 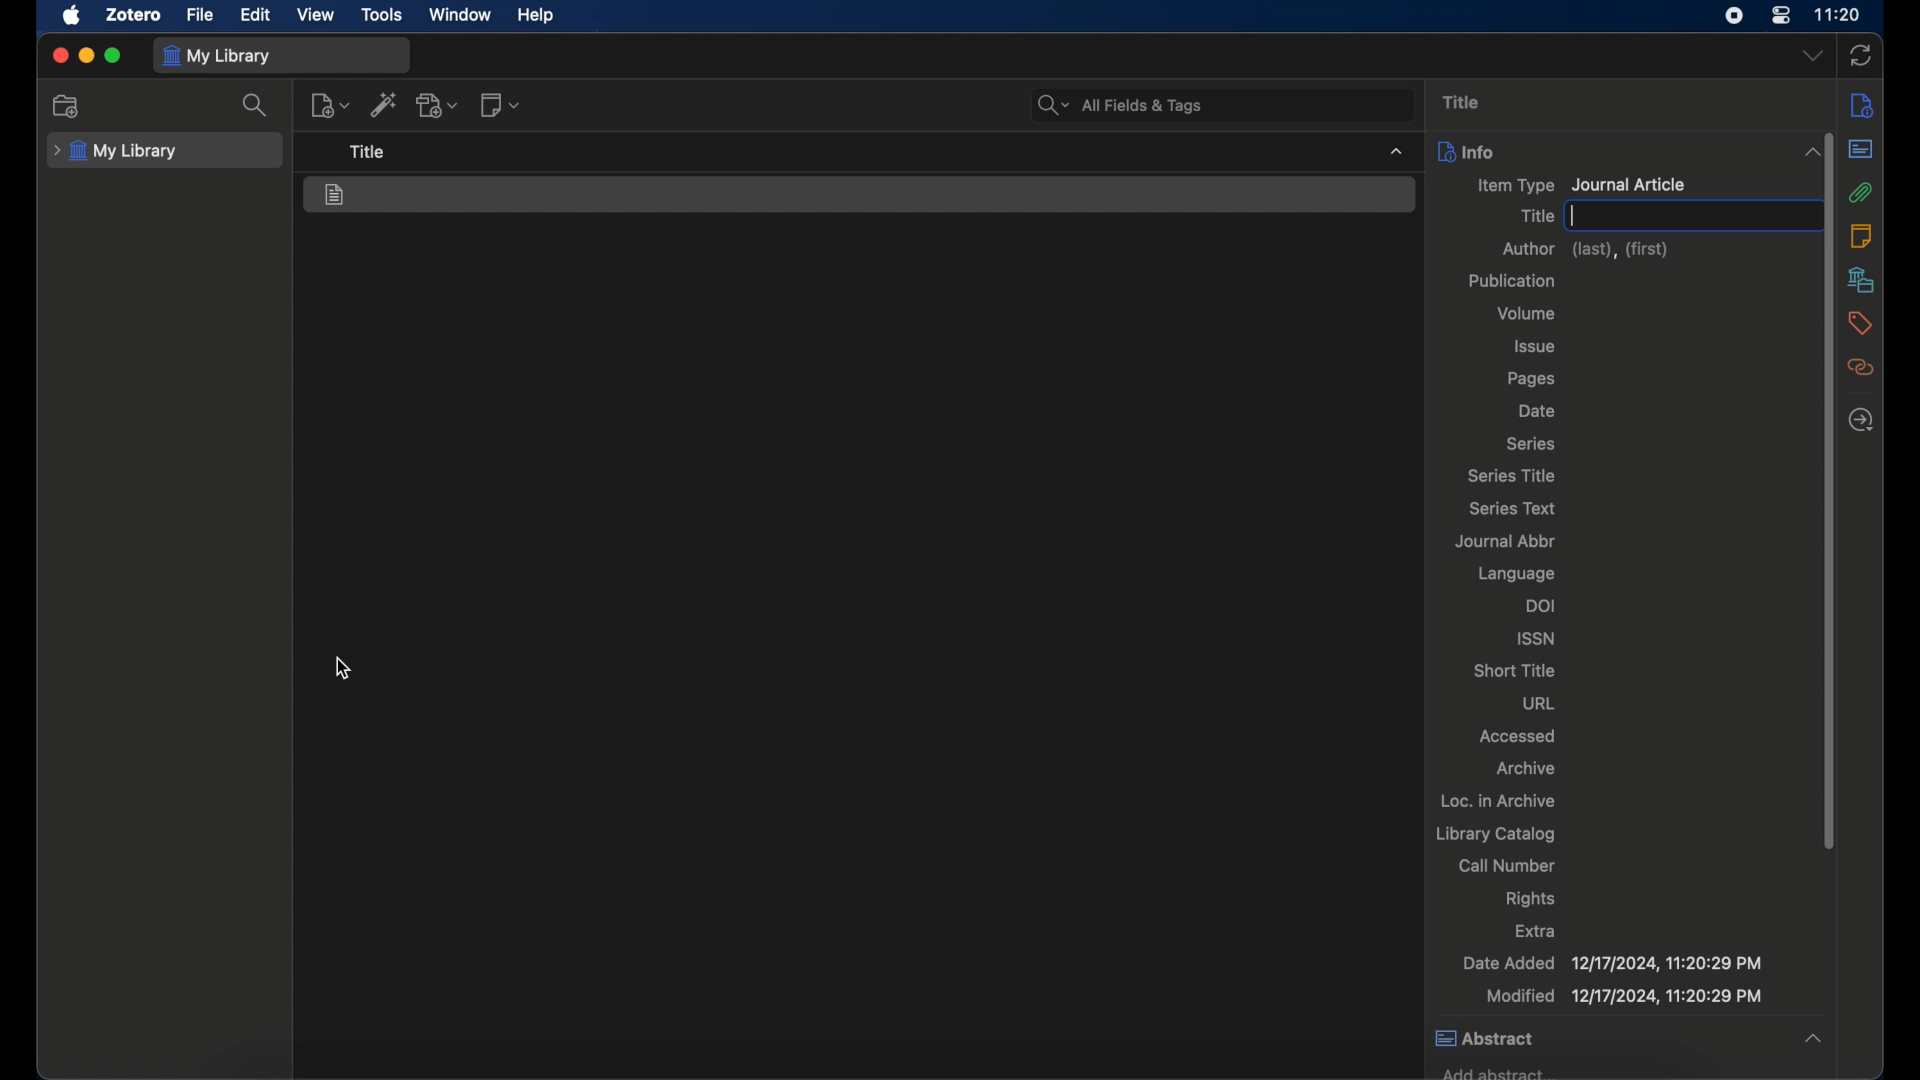 I want to click on date, so click(x=1538, y=412).